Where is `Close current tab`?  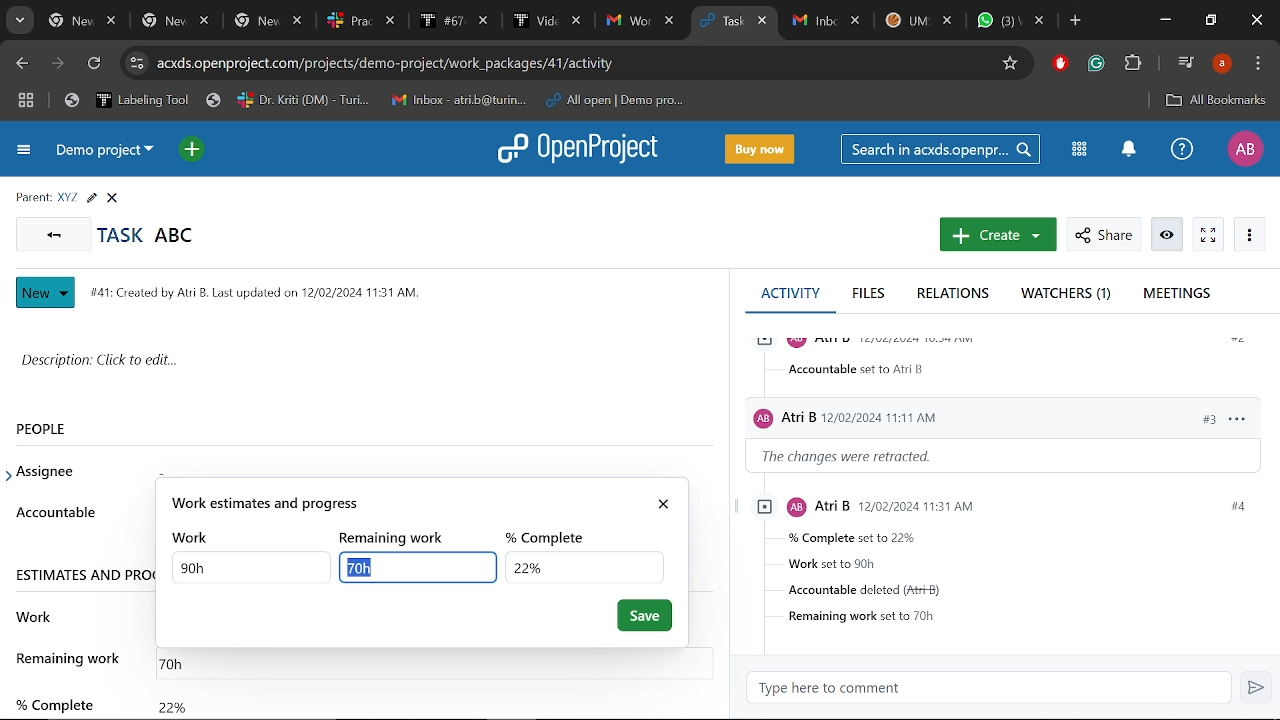
Close current tab is located at coordinates (764, 23).